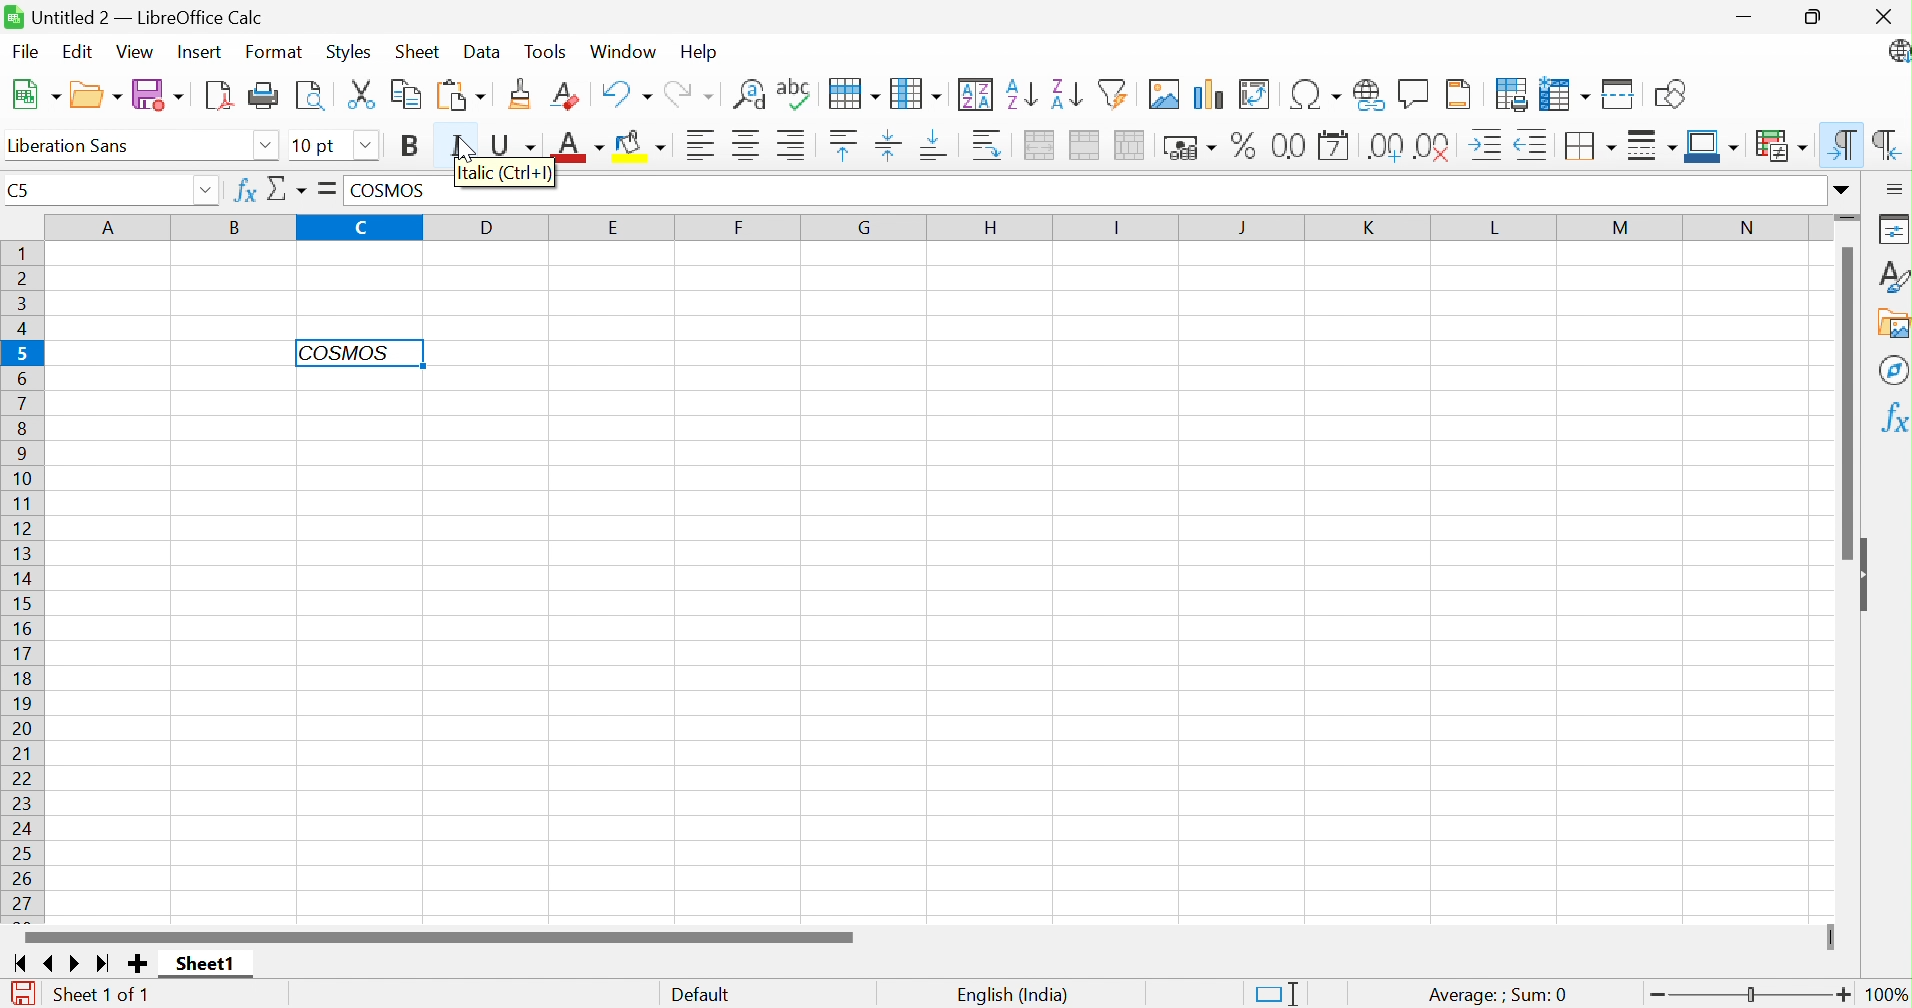 The image size is (1912, 1008). Describe the element at coordinates (160, 94) in the screenshot. I see `Save` at that location.